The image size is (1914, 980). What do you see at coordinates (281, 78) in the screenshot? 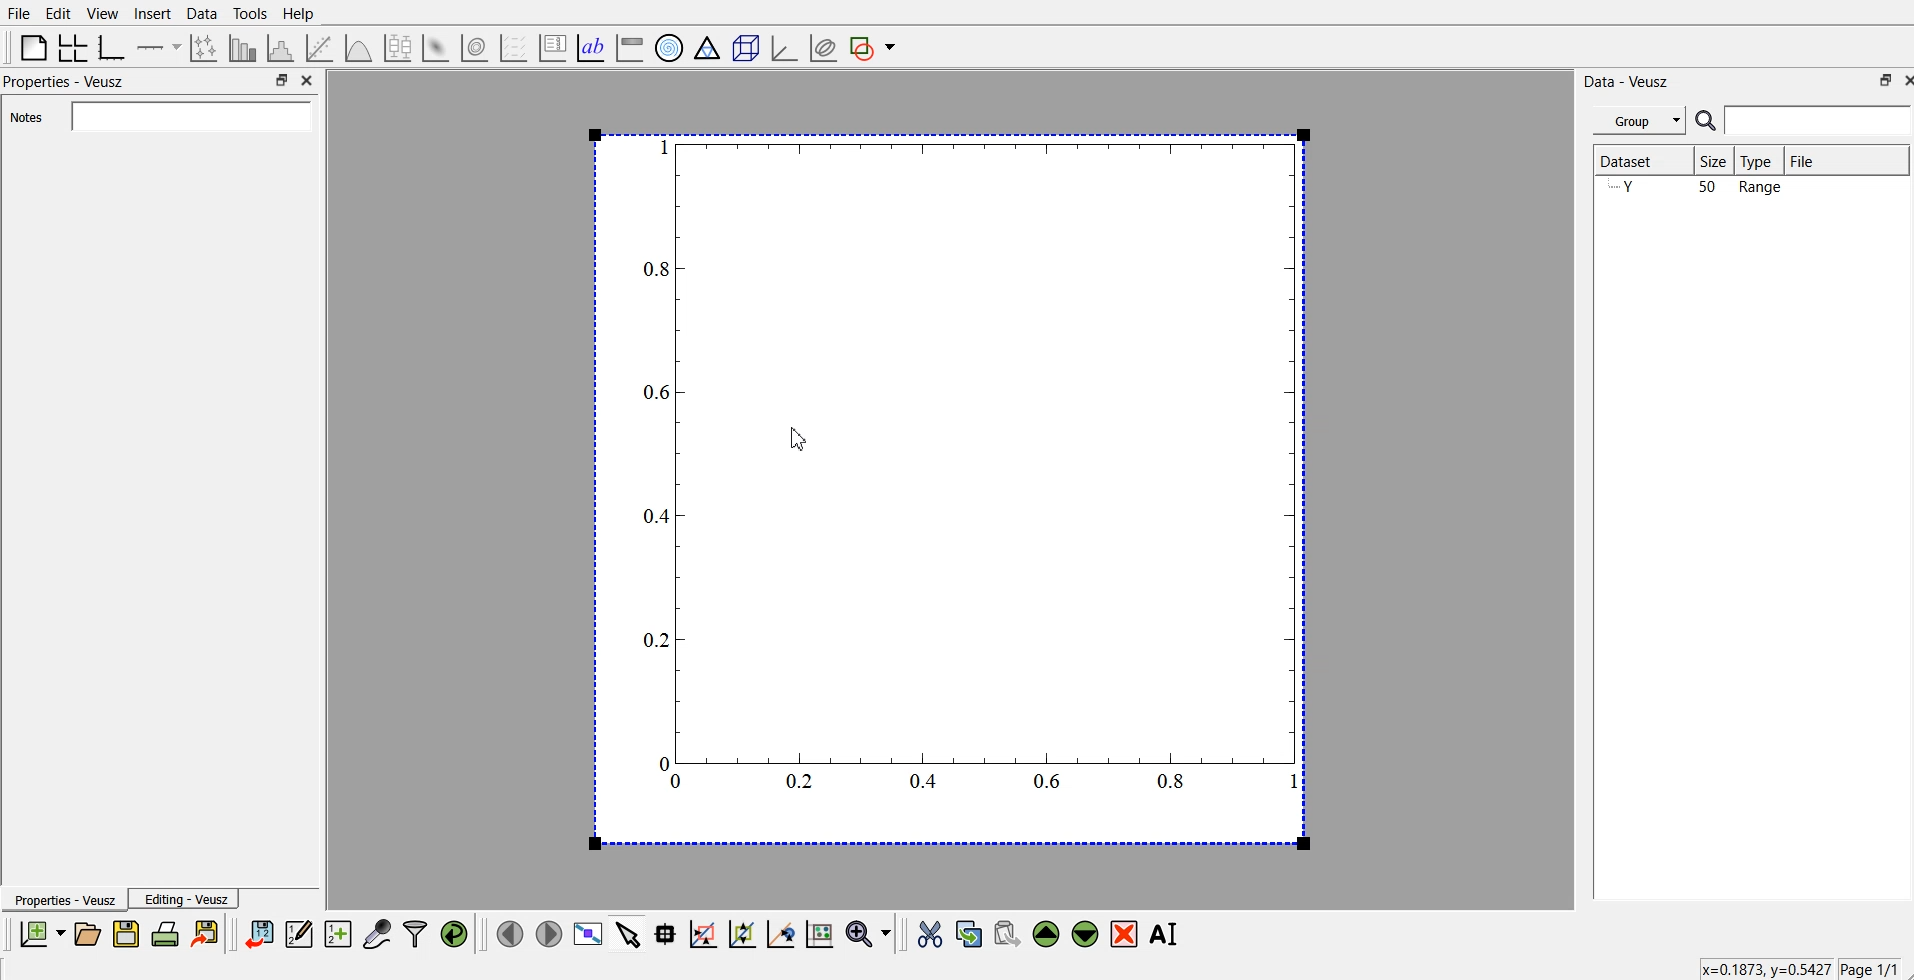
I see `minimise` at bounding box center [281, 78].